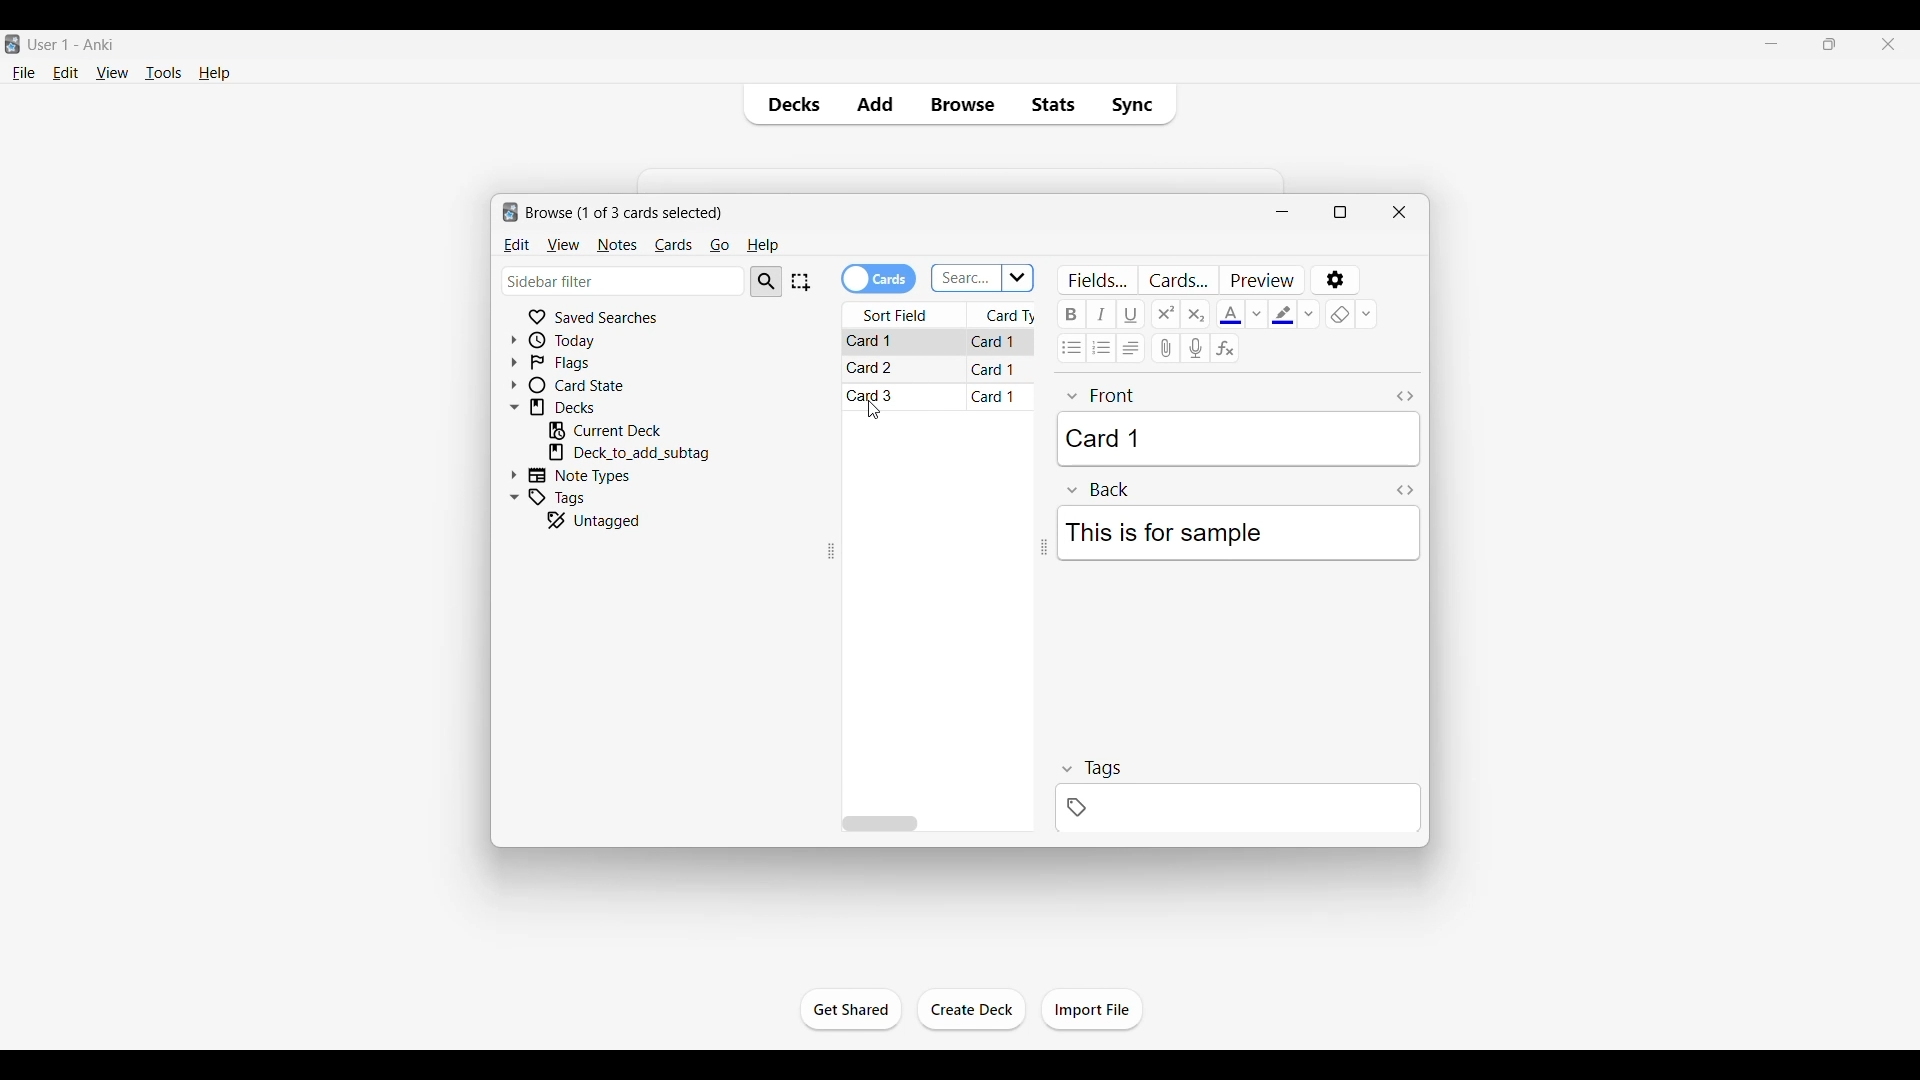 This screenshot has width=1920, height=1080. I want to click on Click to create another deck, so click(972, 1009).